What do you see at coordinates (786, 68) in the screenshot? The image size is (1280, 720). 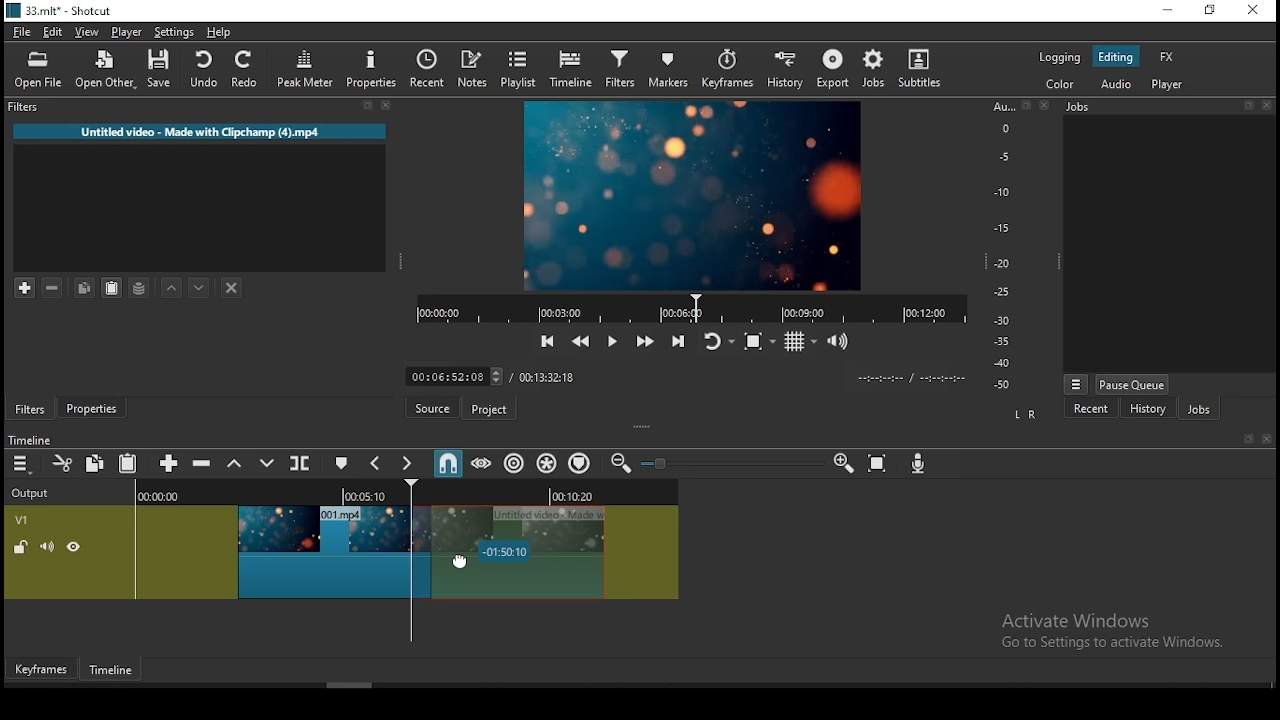 I see `history` at bounding box center [786, 68].